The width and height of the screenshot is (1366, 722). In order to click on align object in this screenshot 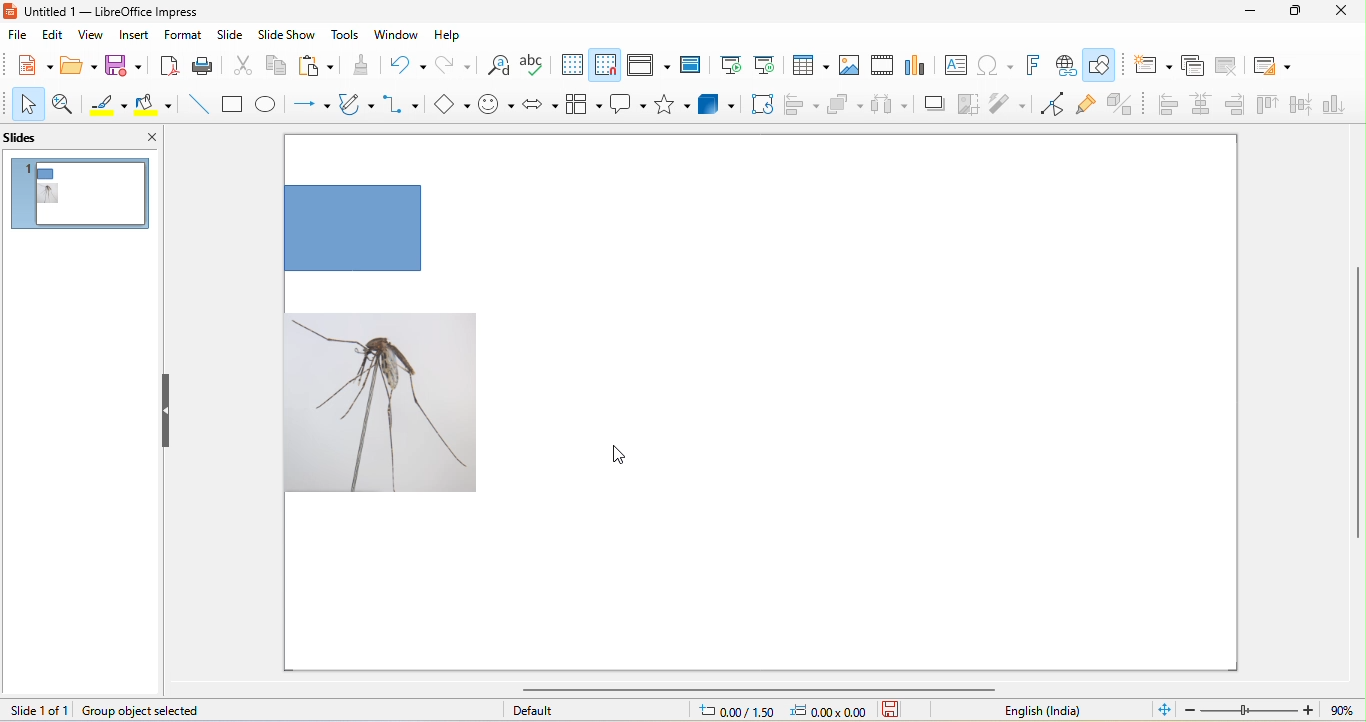, I will do `click(801, 106)`.